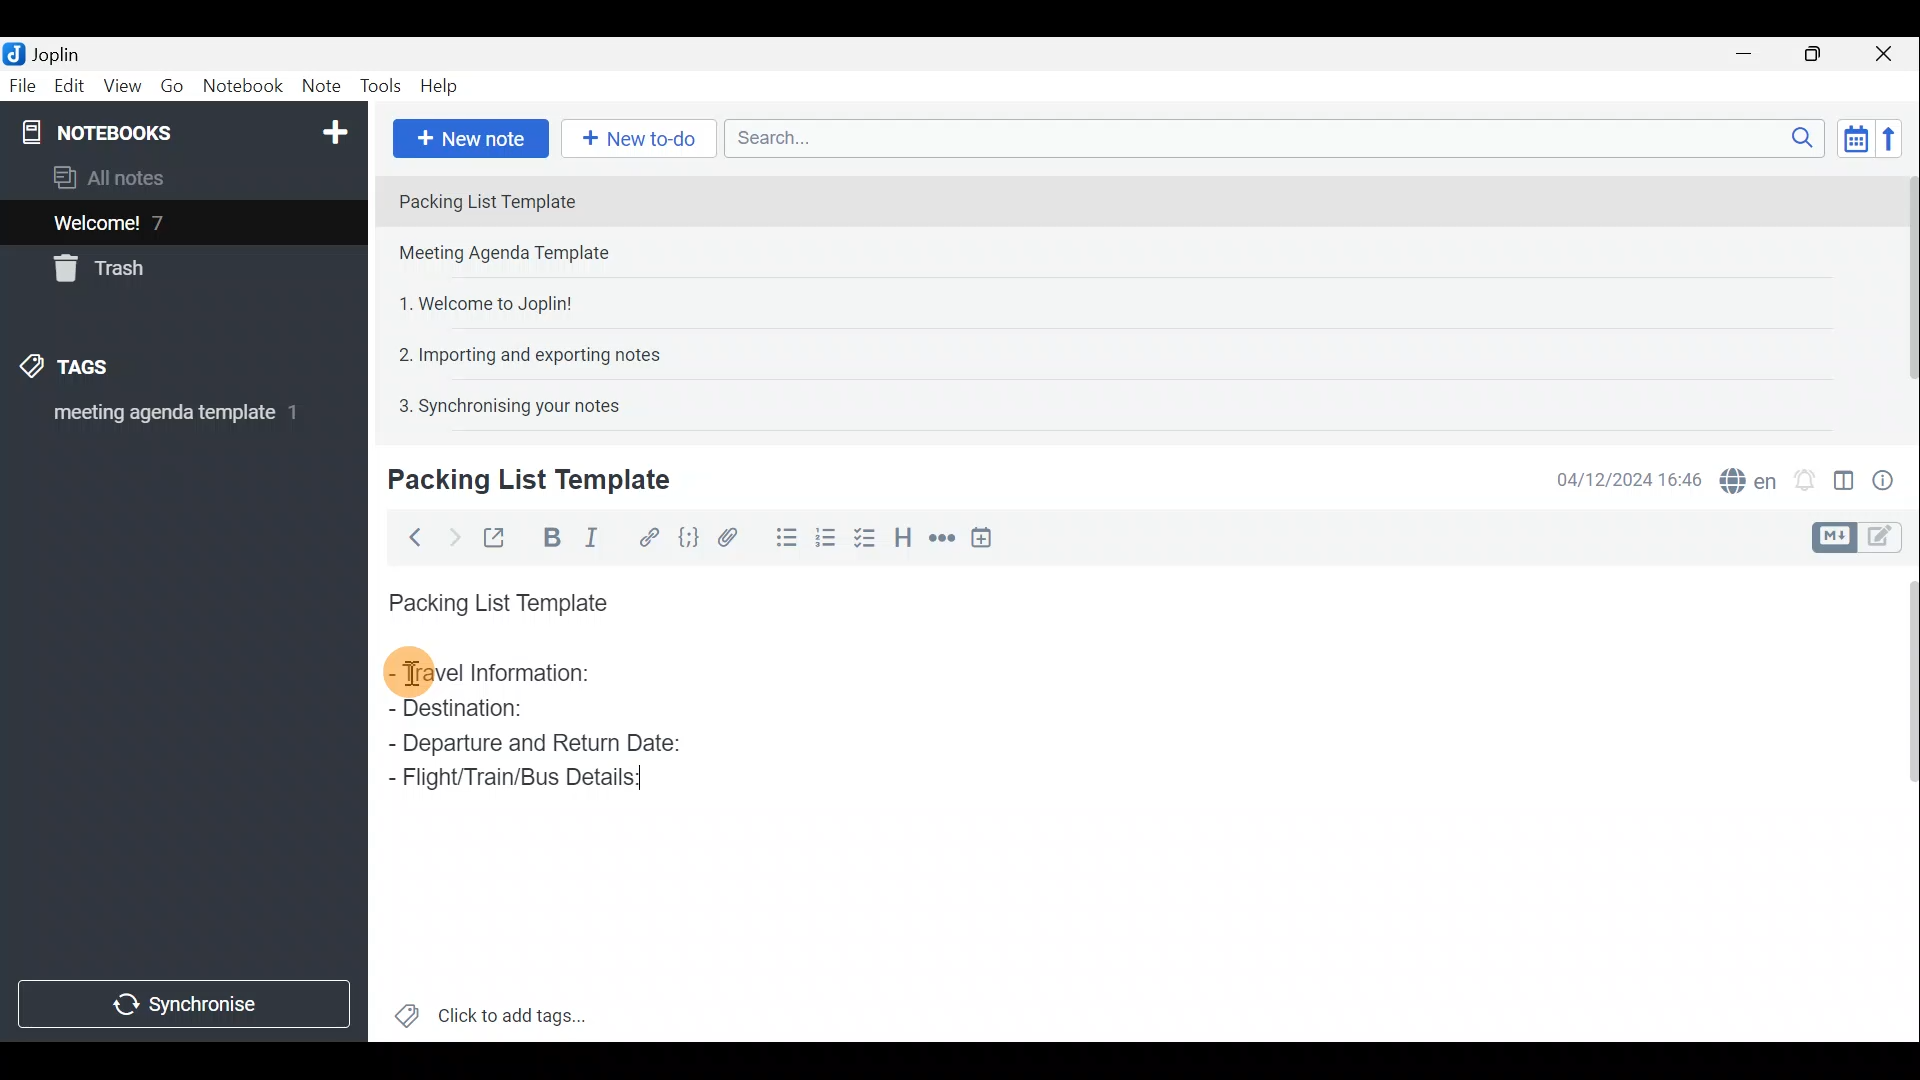 The image size is (1920, 1080). I want to click on Joplin, so click(47, 53).